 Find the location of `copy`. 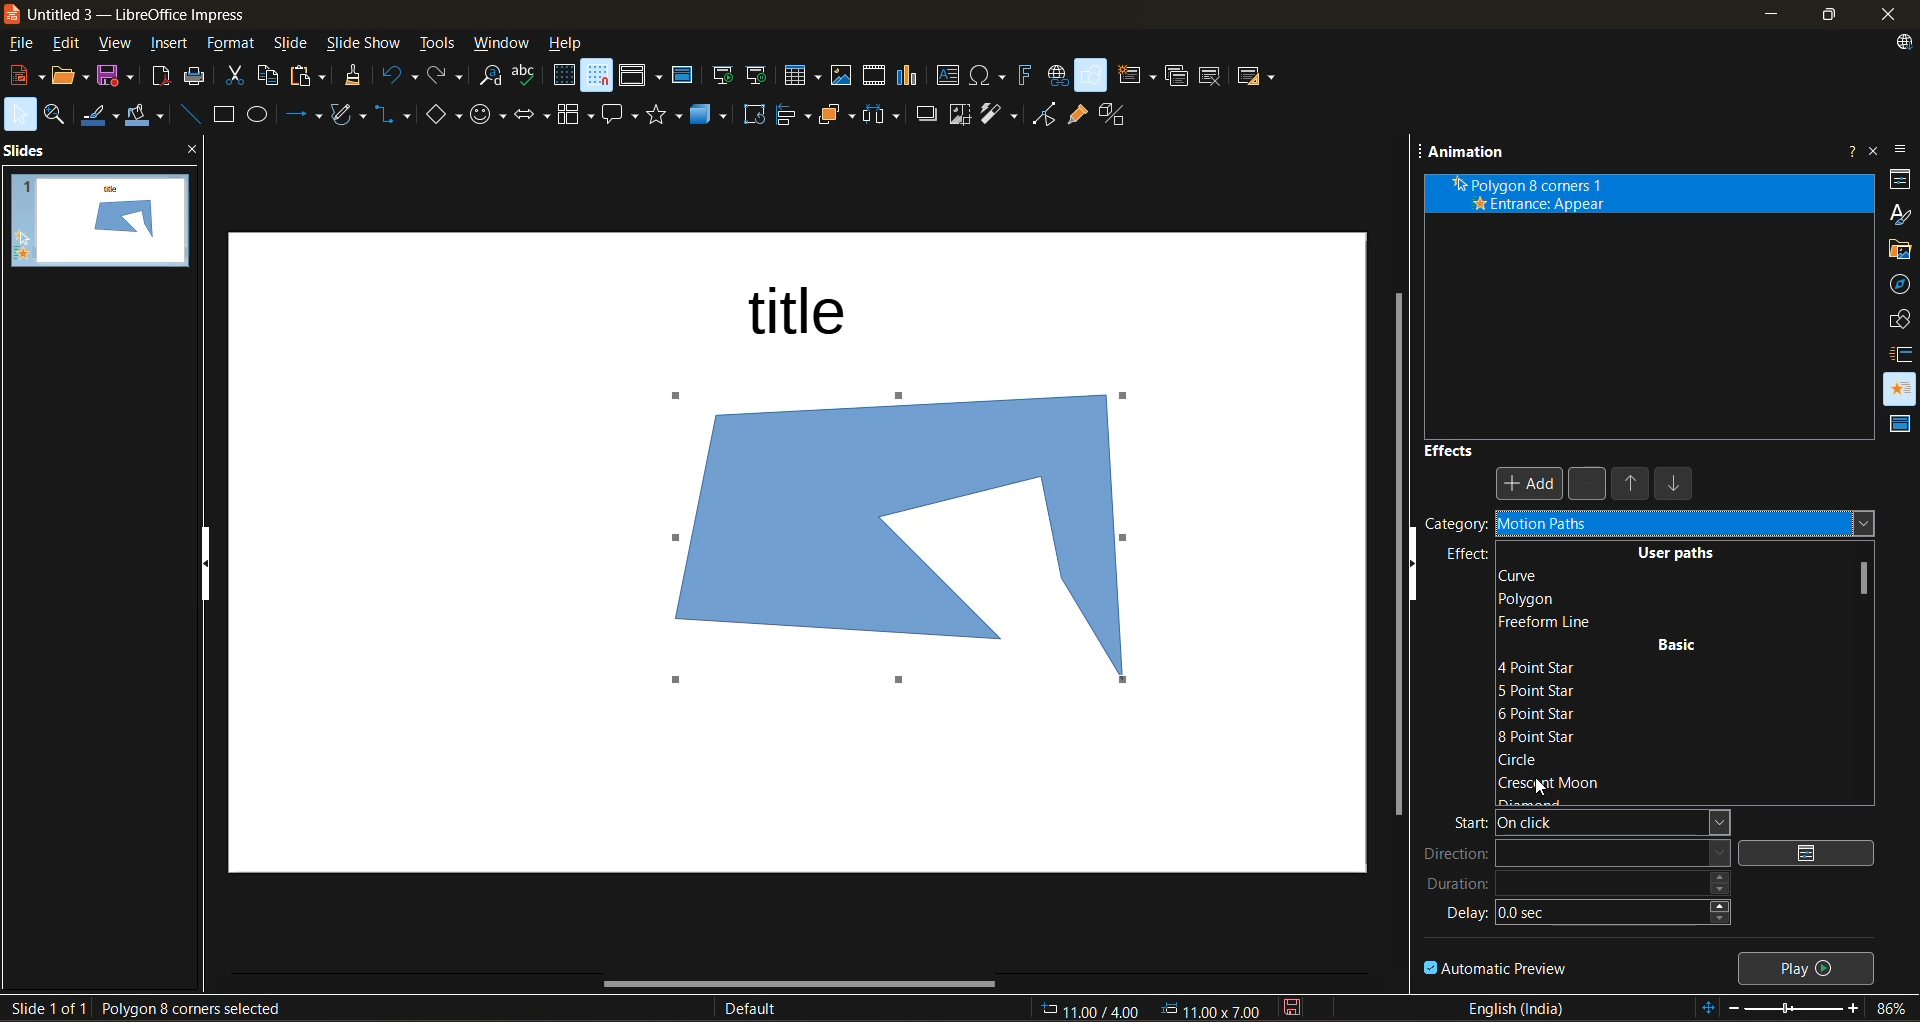

copy is located at coordinates (271, 77).